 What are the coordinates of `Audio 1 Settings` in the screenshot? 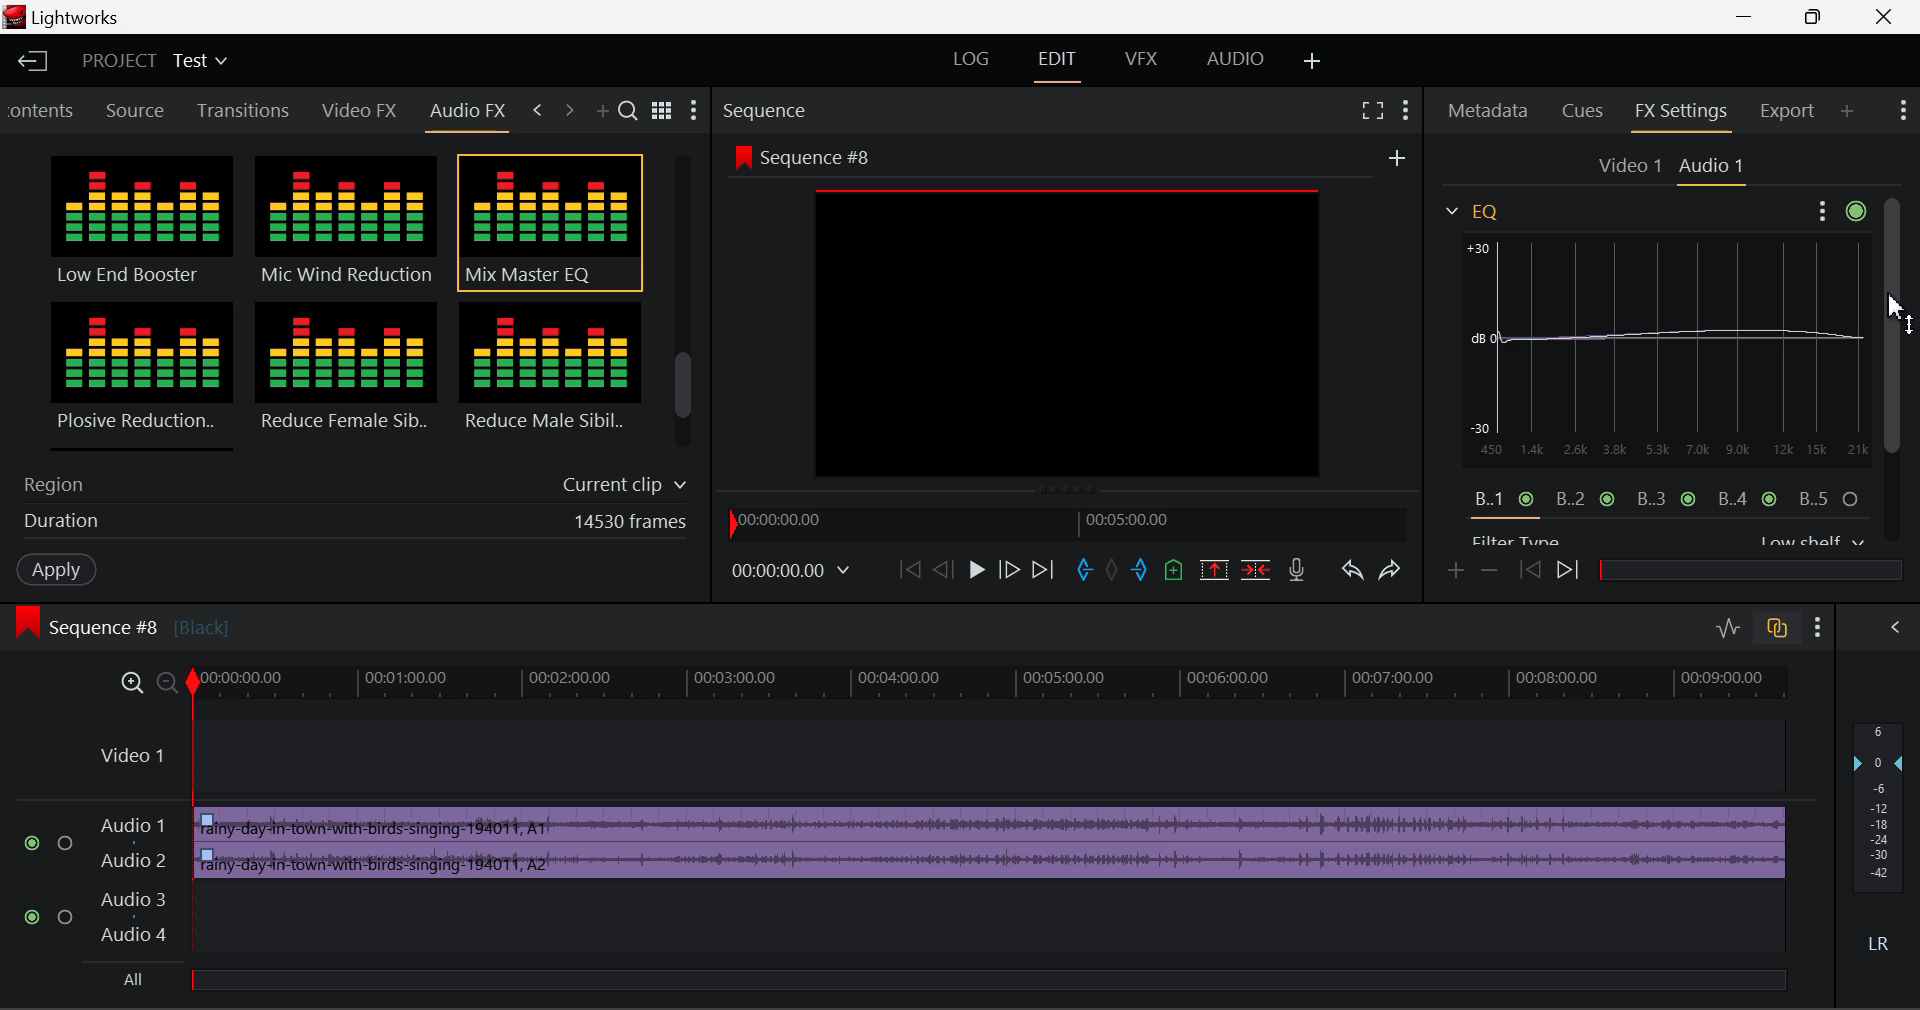 It's located at (1714, 167).